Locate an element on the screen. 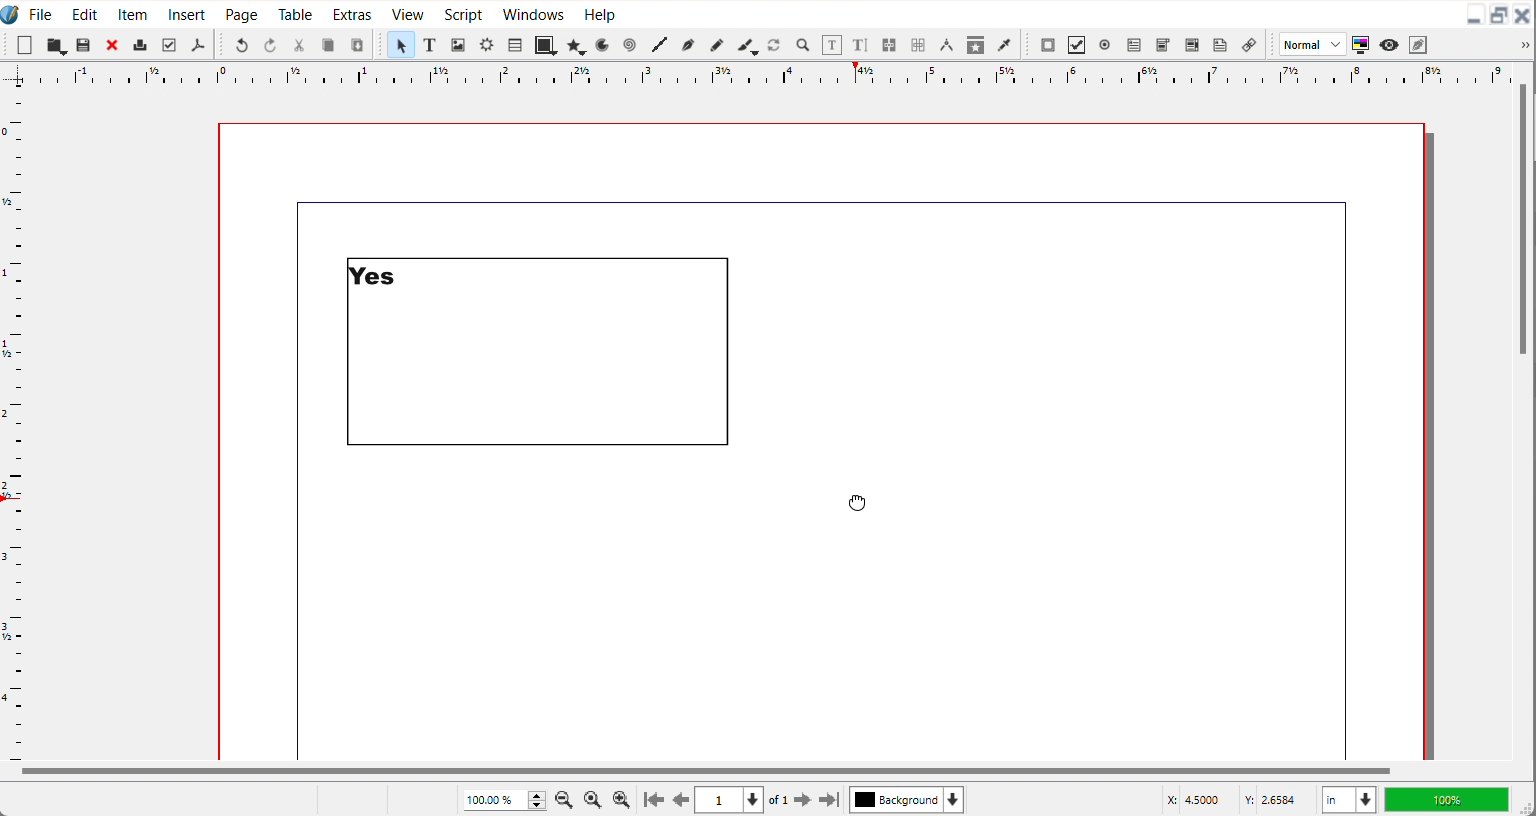  Copy item Properties is located at coordinates (976, 44).